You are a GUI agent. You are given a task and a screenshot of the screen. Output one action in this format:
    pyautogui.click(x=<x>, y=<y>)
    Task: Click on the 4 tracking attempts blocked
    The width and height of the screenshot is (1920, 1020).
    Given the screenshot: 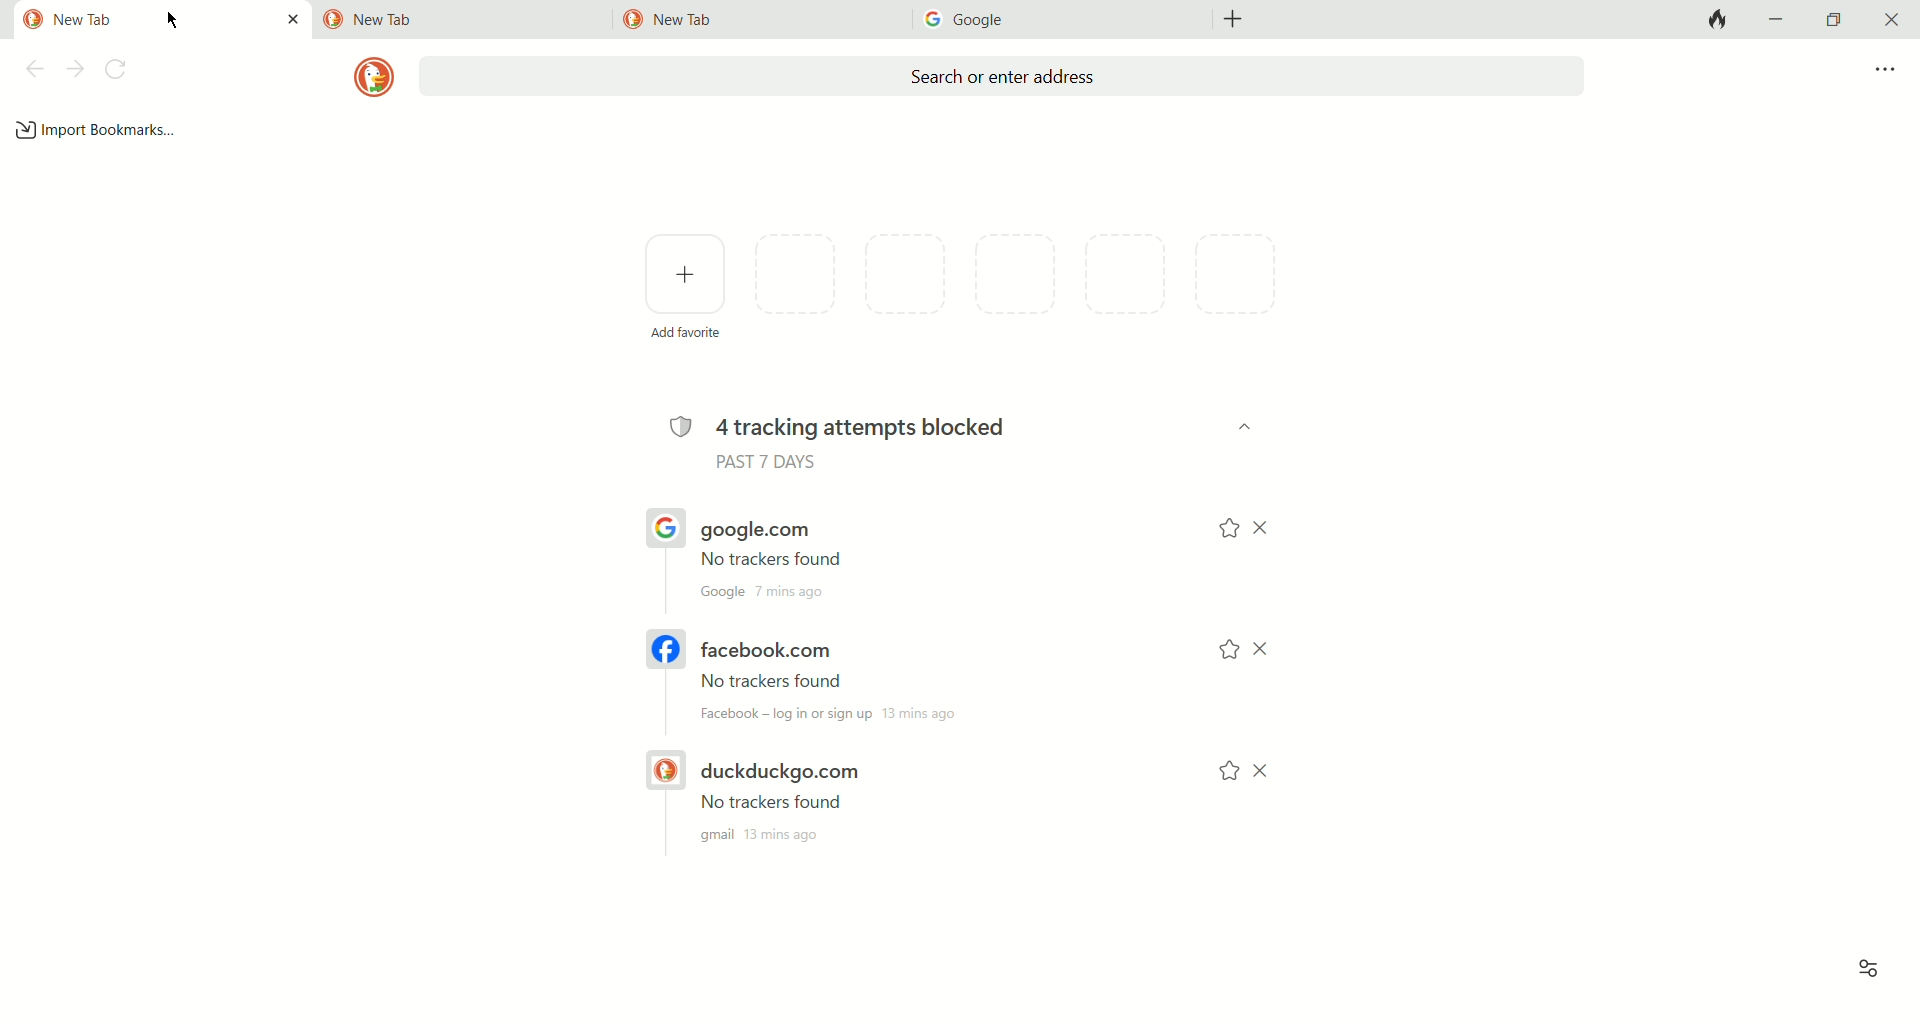 What is the action you would take?
    pyautogui.click(x=838, y=442)
    